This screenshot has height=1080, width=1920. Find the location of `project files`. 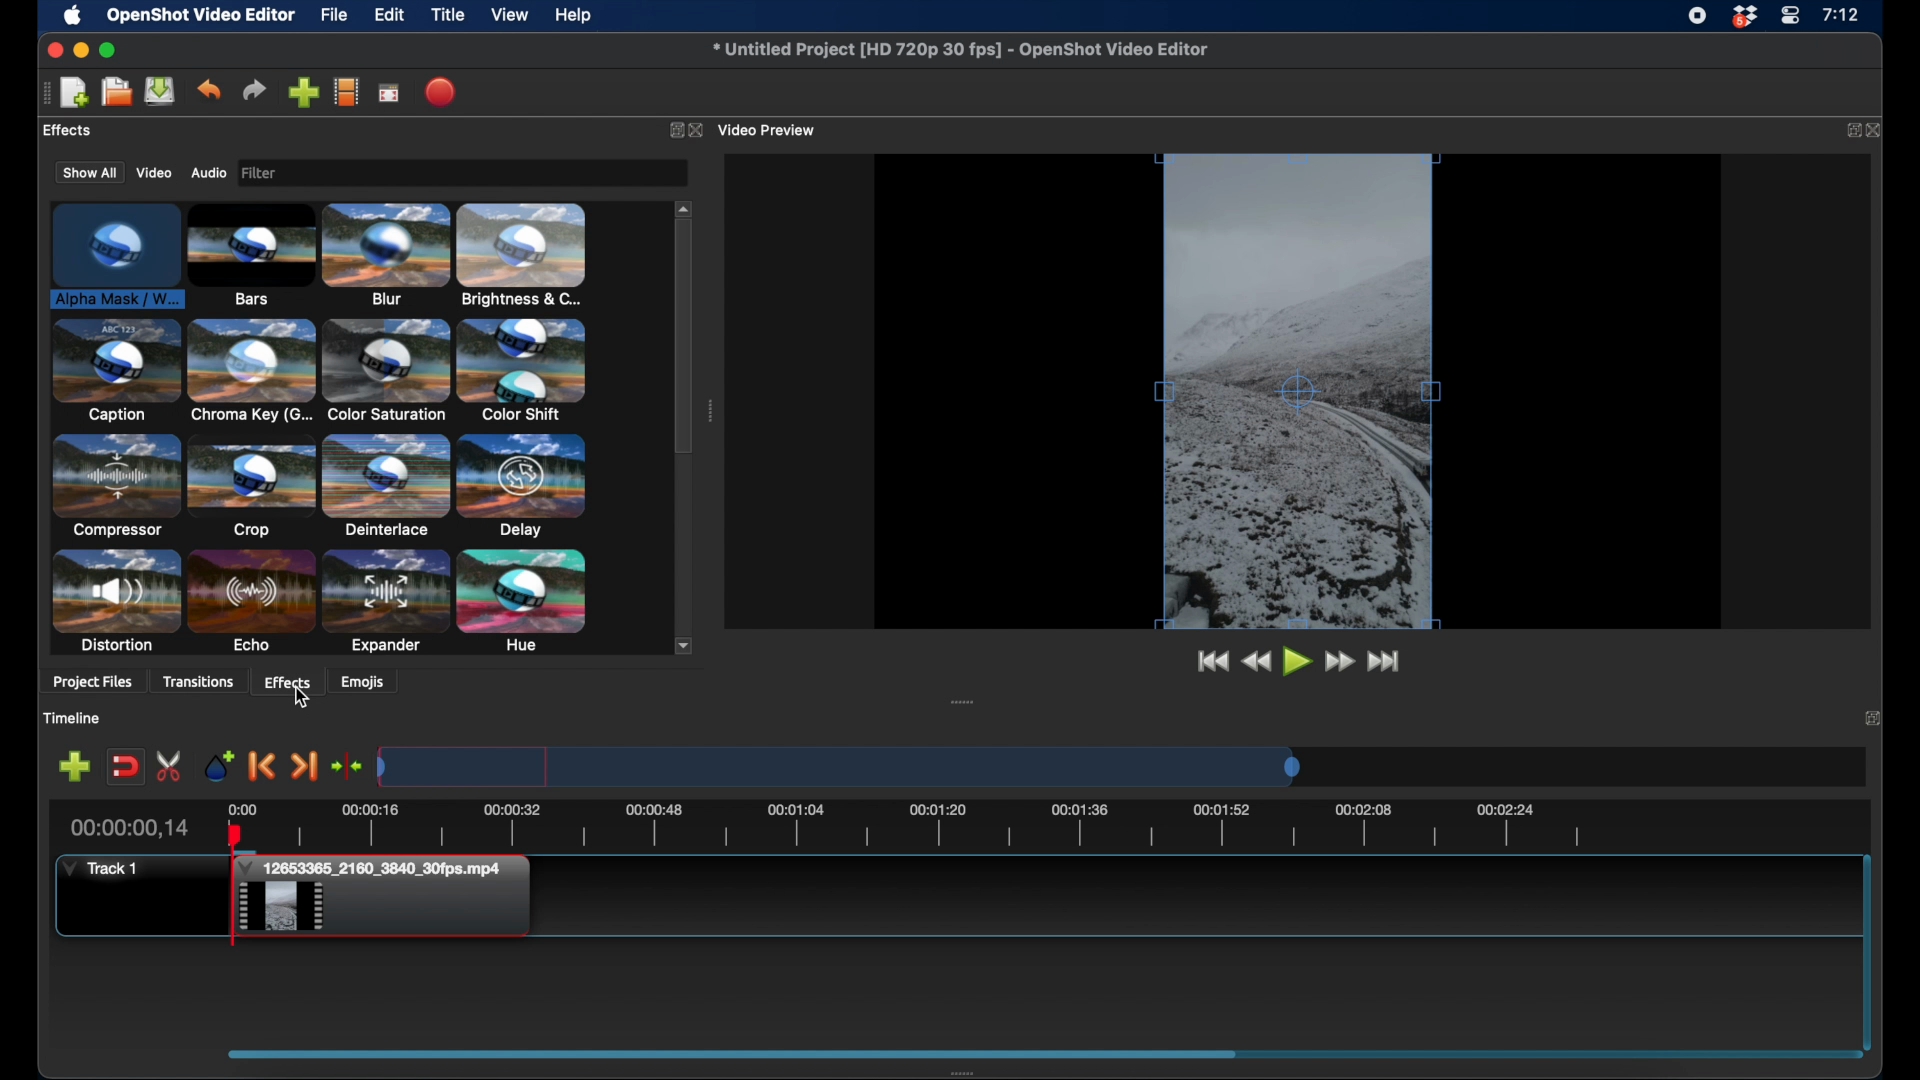

project files is located at coordinates (85, 131).